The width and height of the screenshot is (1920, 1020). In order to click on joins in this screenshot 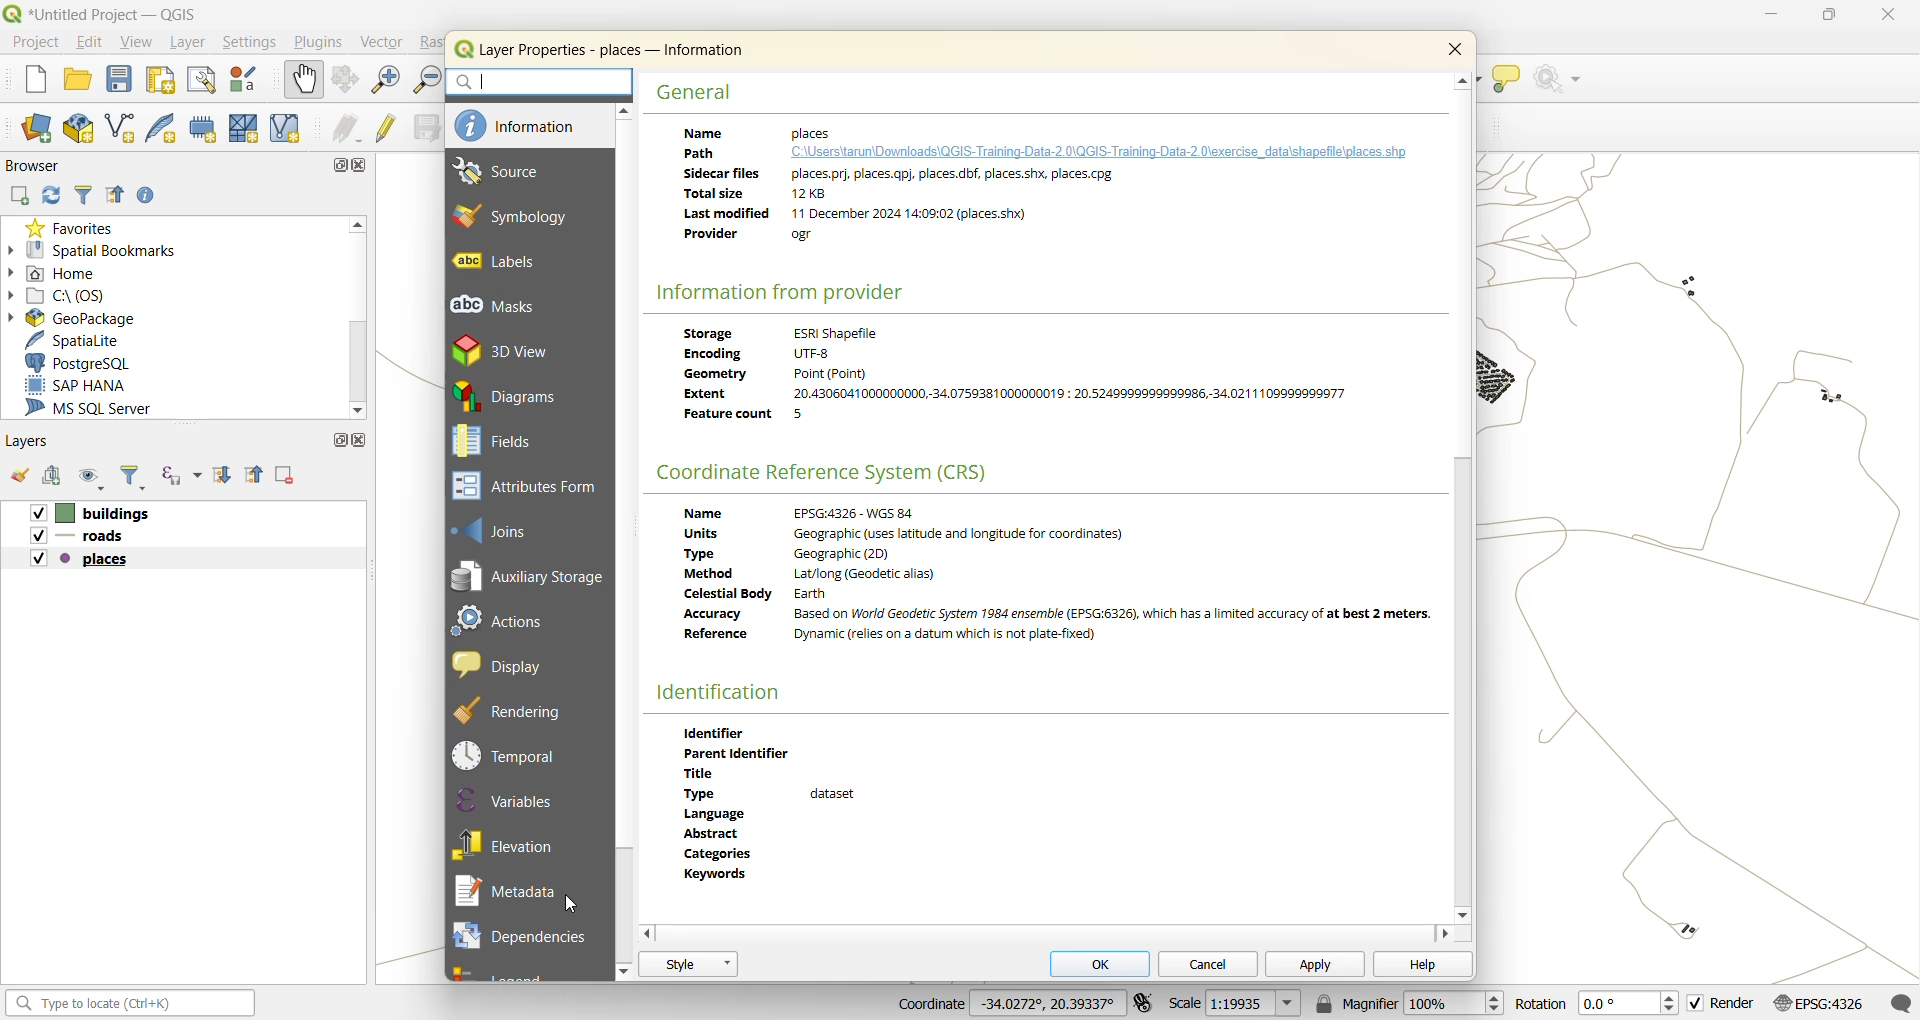, I will do `click(495, 530)`.